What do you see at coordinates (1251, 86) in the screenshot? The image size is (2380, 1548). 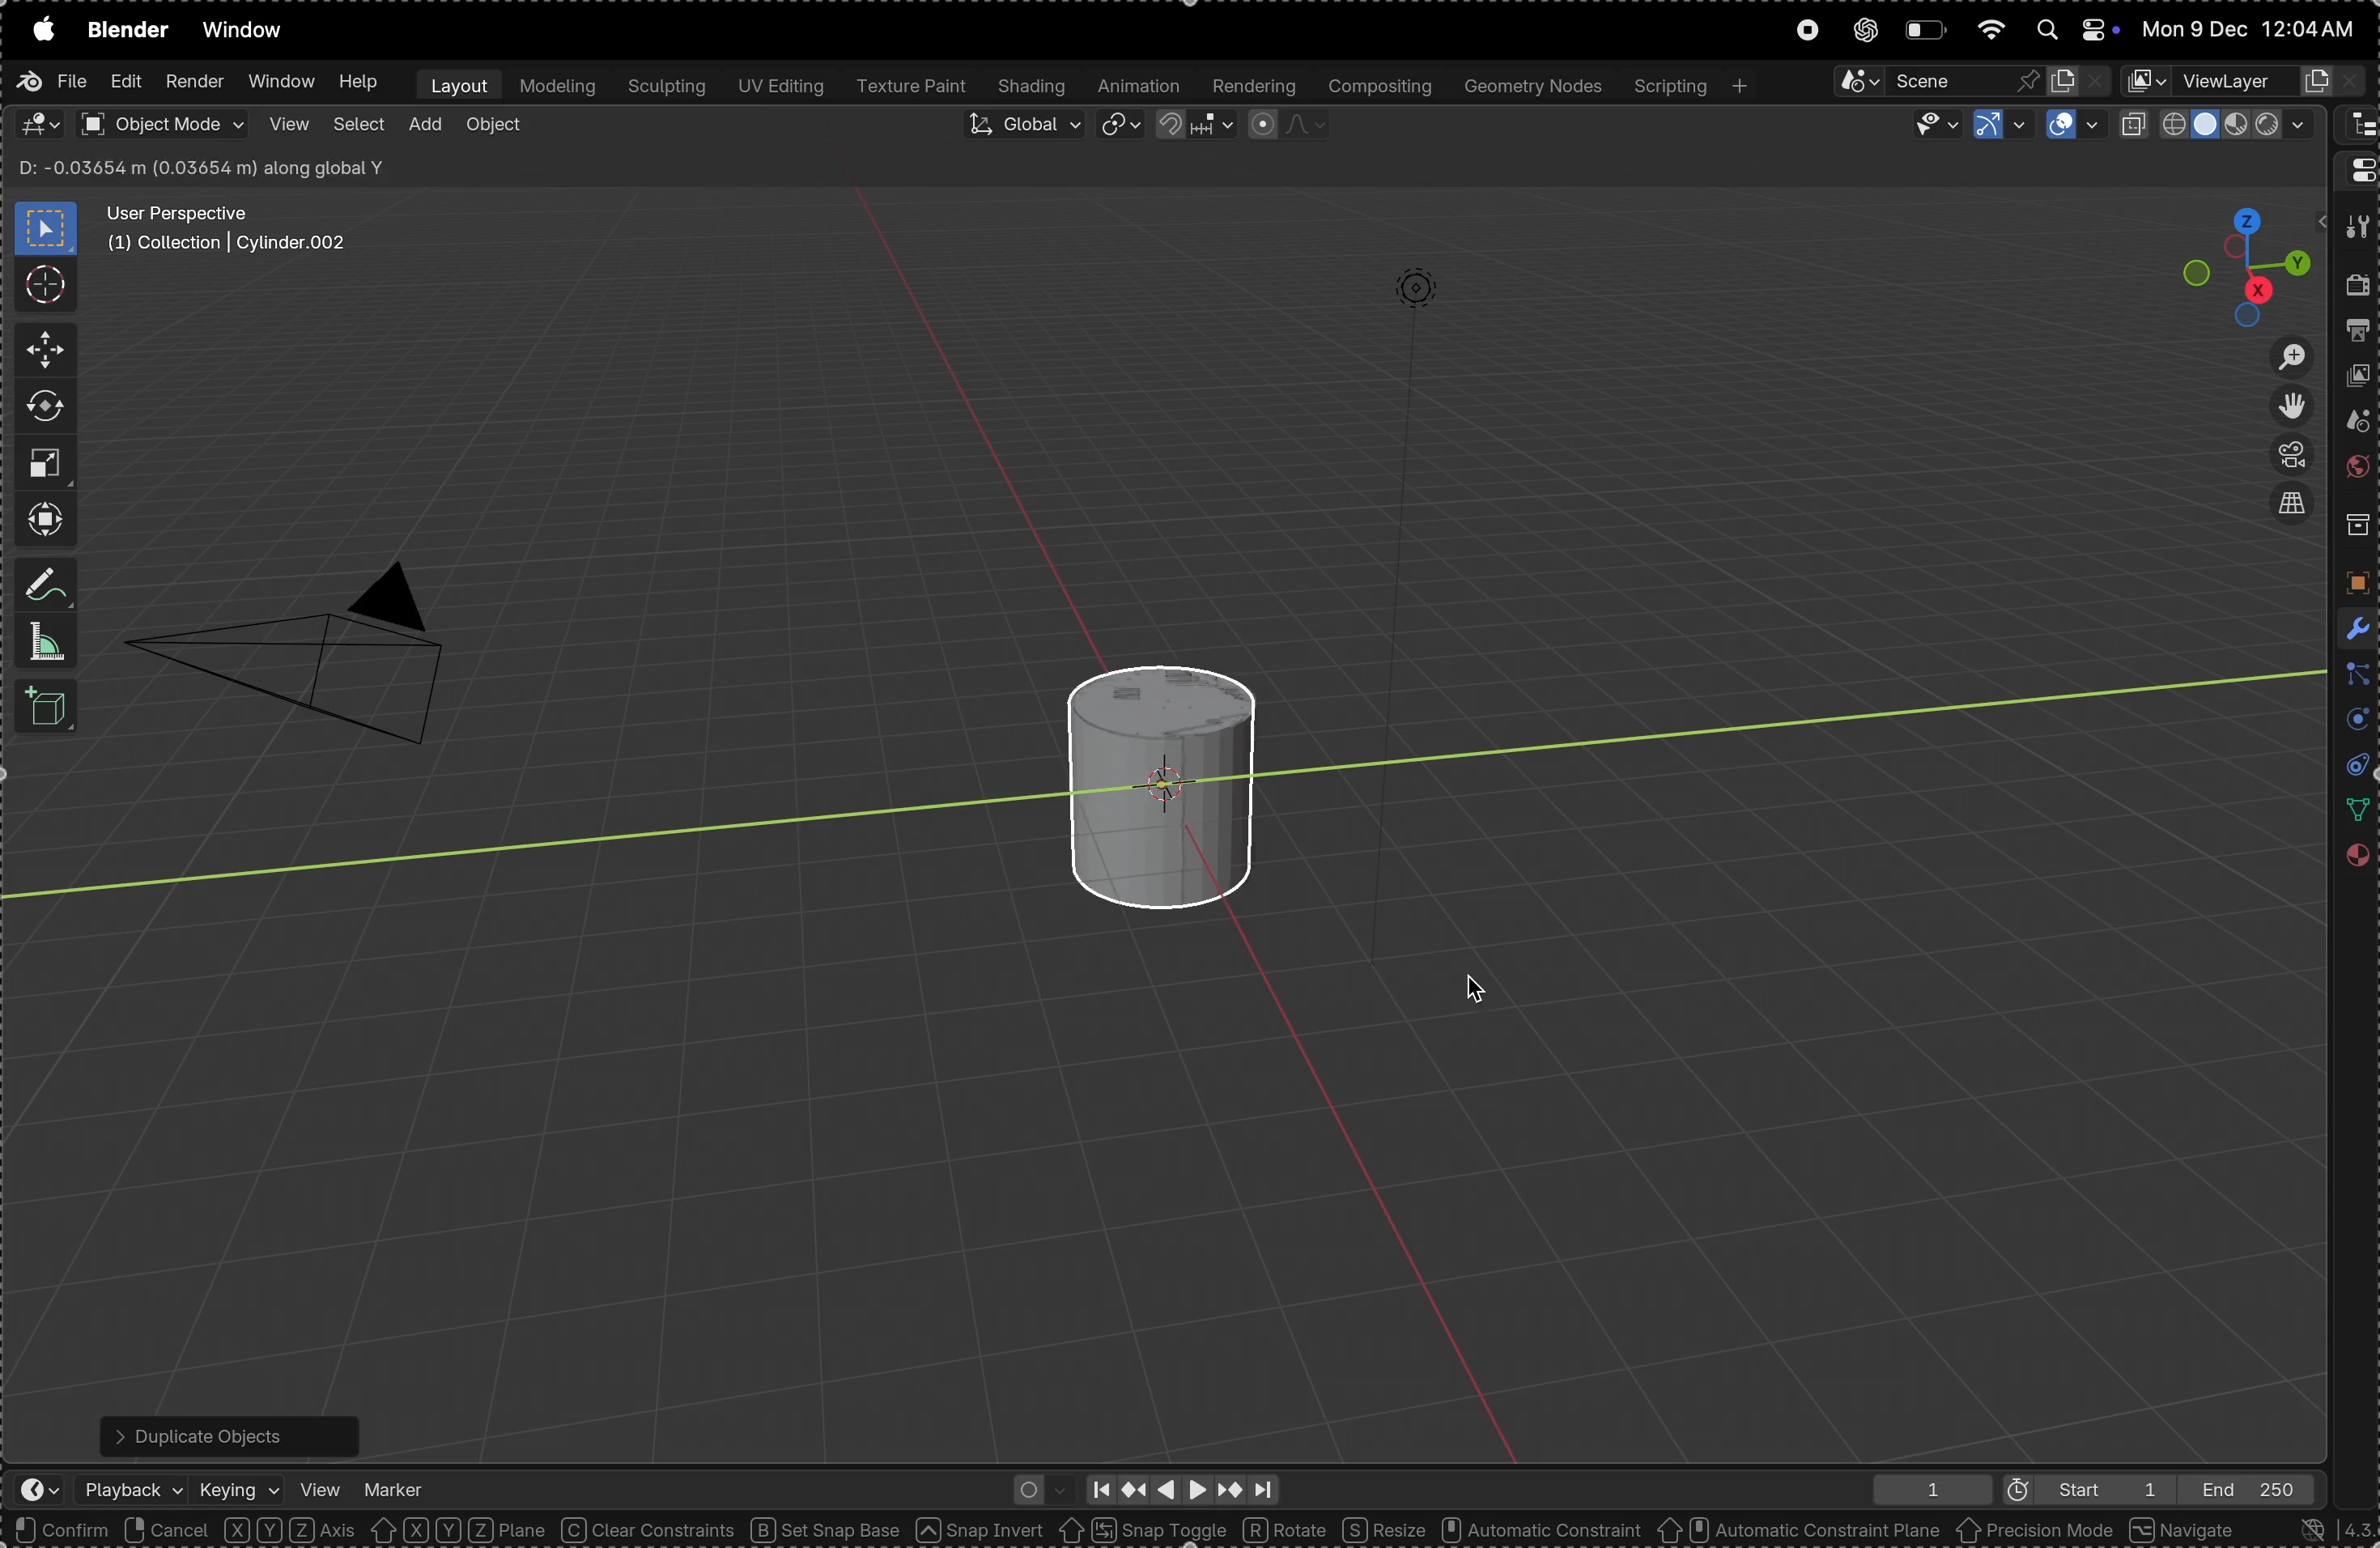 I see `rendering` at bounding box center [1251, 86].